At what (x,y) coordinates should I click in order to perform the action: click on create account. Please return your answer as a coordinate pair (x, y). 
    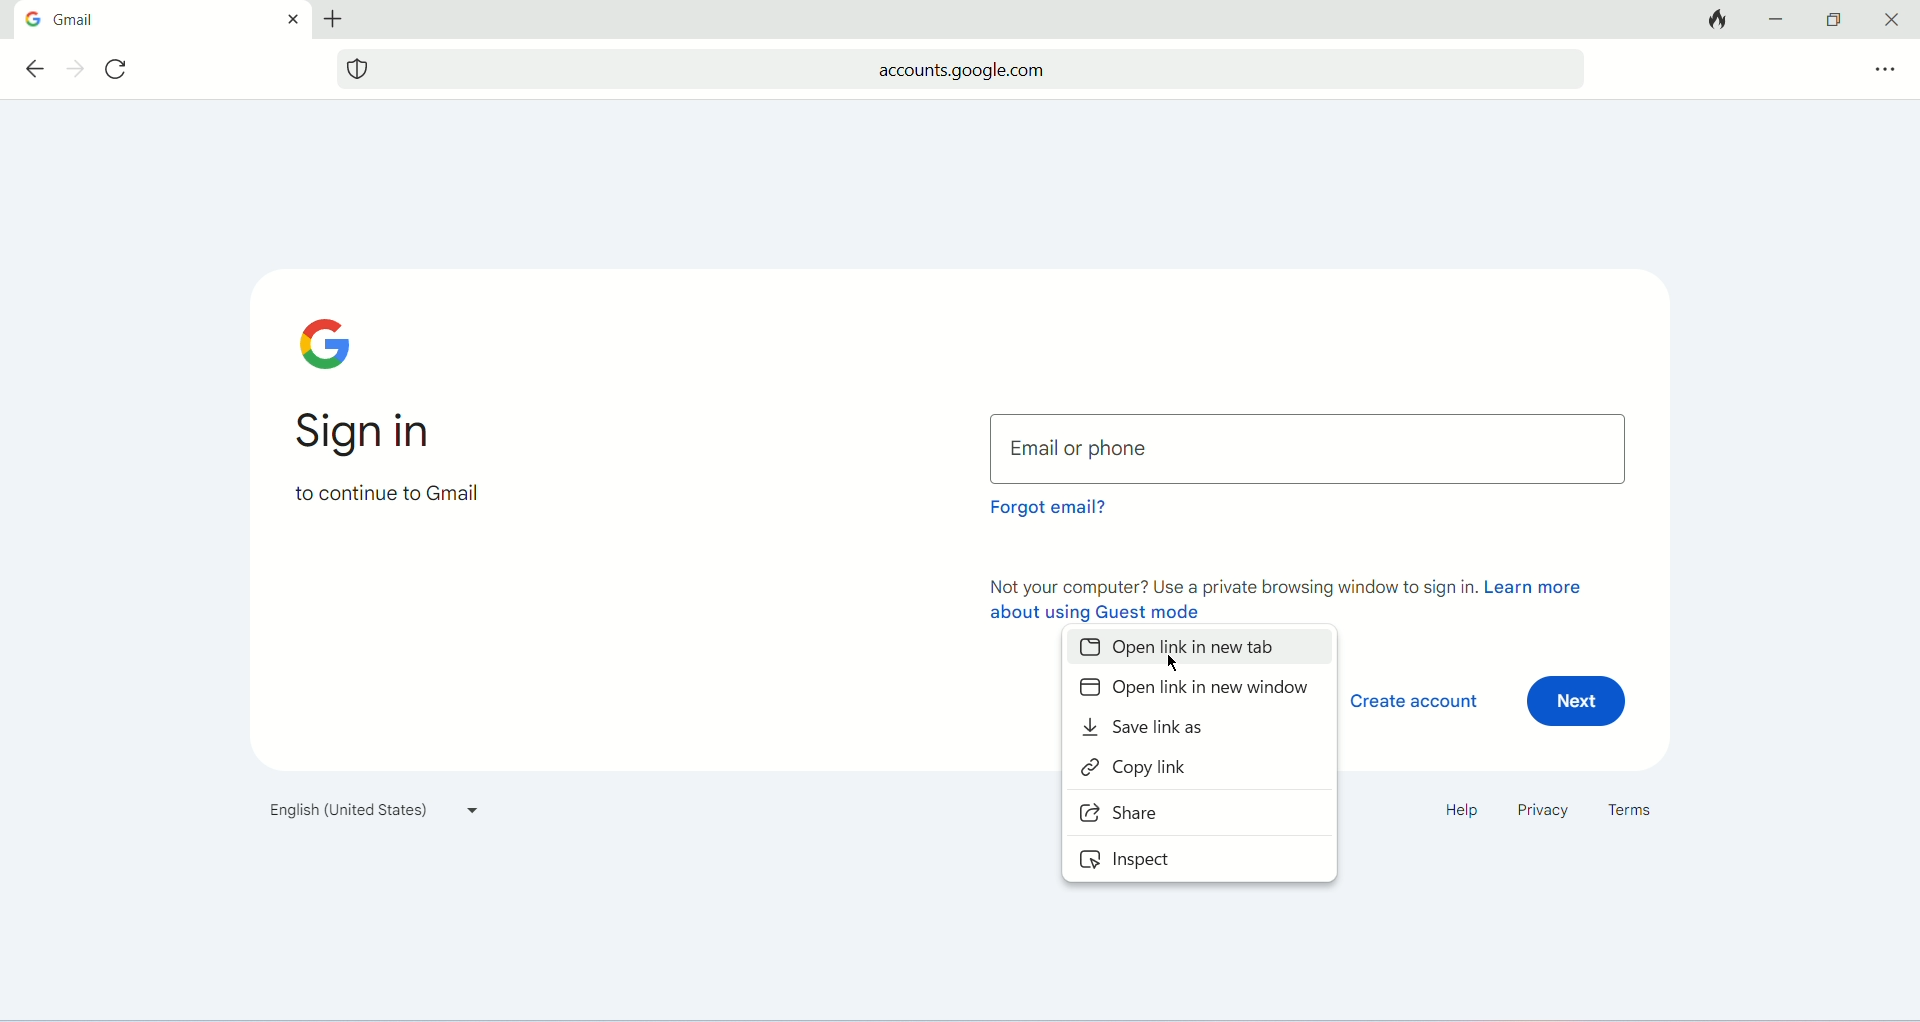
    Looking at the image, I should click on (1413, 702).